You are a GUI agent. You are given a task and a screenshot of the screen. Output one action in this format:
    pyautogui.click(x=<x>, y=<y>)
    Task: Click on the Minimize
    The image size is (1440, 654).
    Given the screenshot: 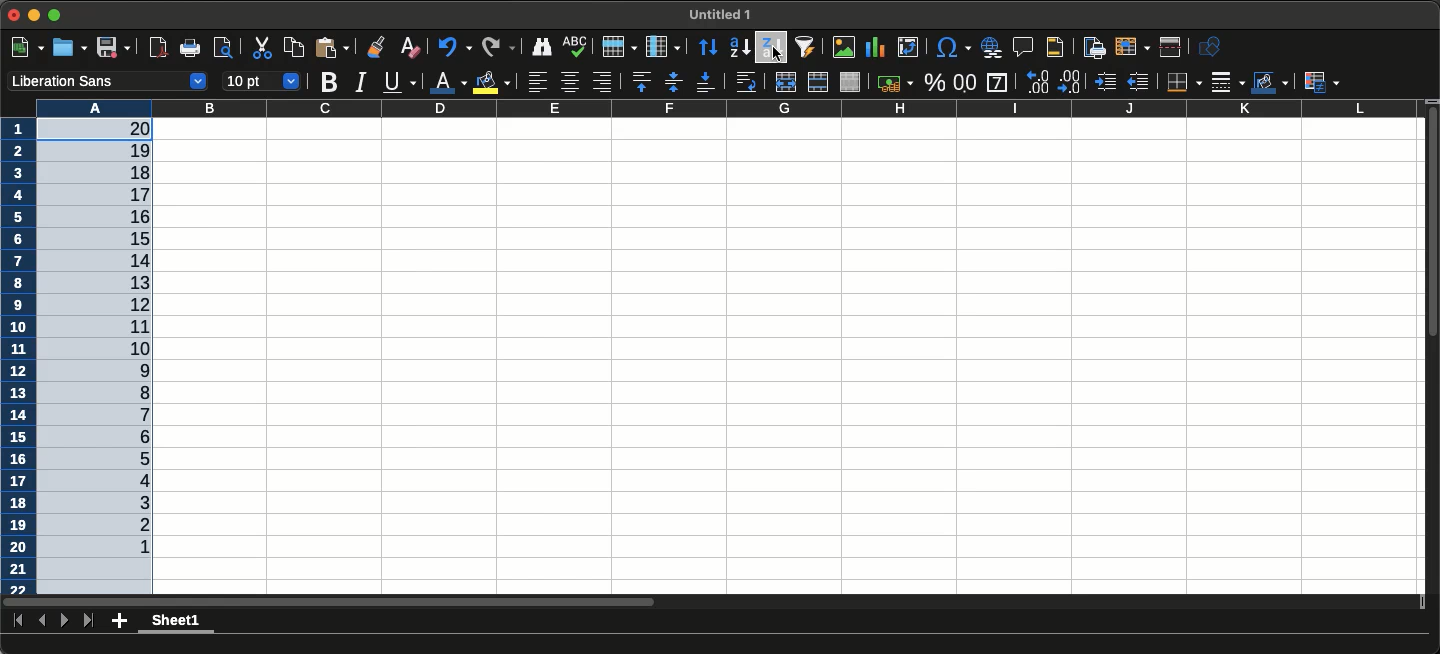 What is the action you would take?
    pyautogui.click(x=35, y=17)
    